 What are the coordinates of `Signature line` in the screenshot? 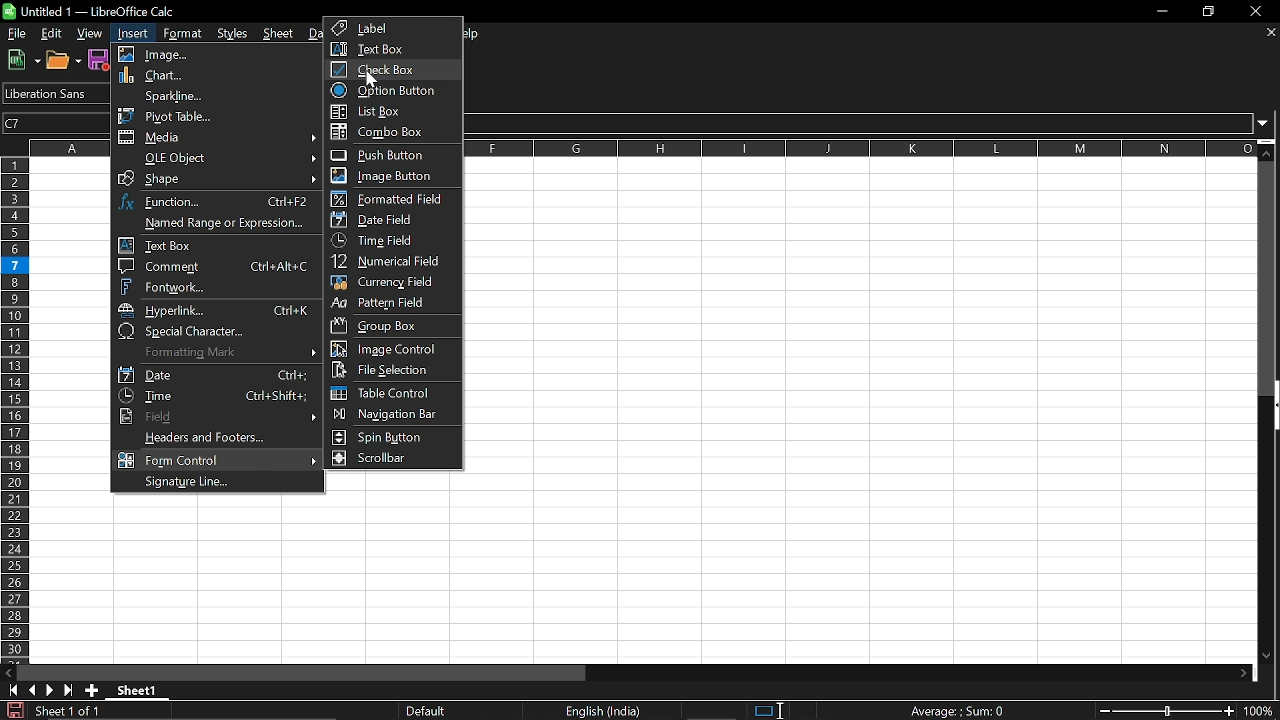 It's located at (214, 483).